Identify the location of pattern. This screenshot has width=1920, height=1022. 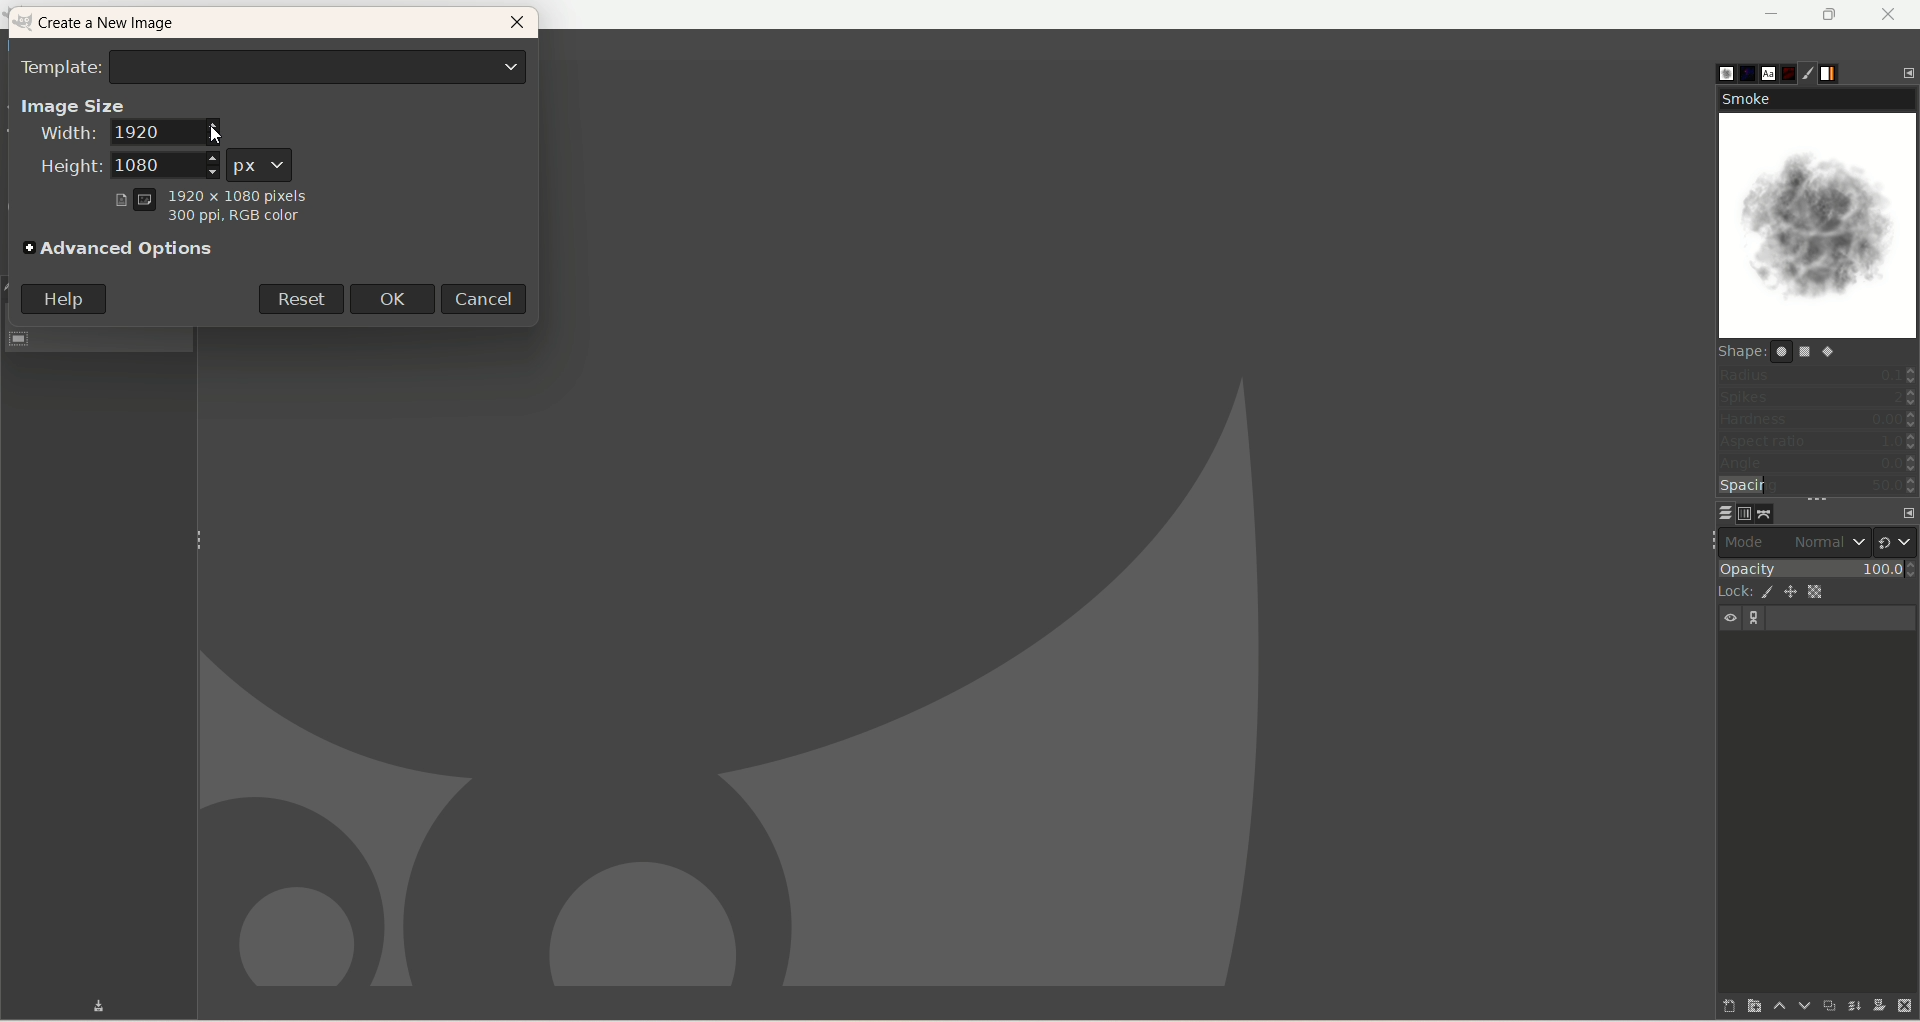
(1739, 73).